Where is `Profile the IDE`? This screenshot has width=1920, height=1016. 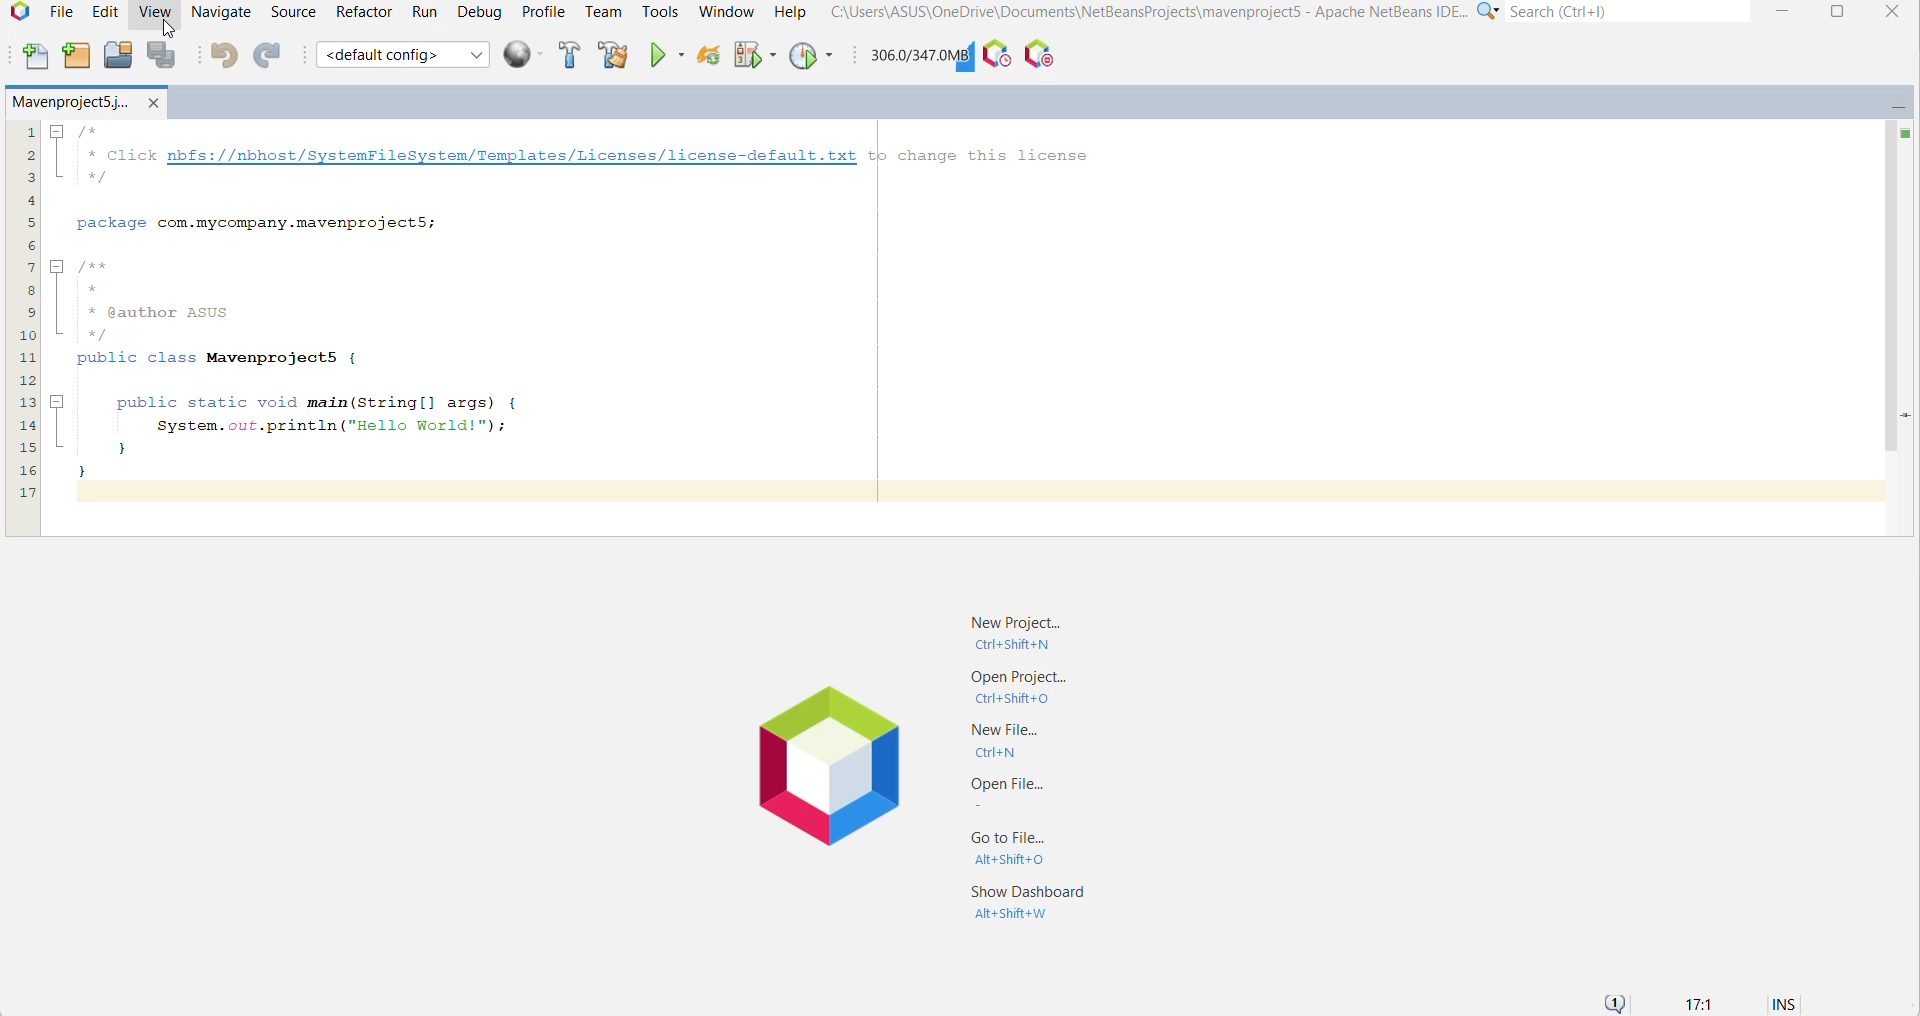 Profile the IDE is located at coordinates (997, 54).